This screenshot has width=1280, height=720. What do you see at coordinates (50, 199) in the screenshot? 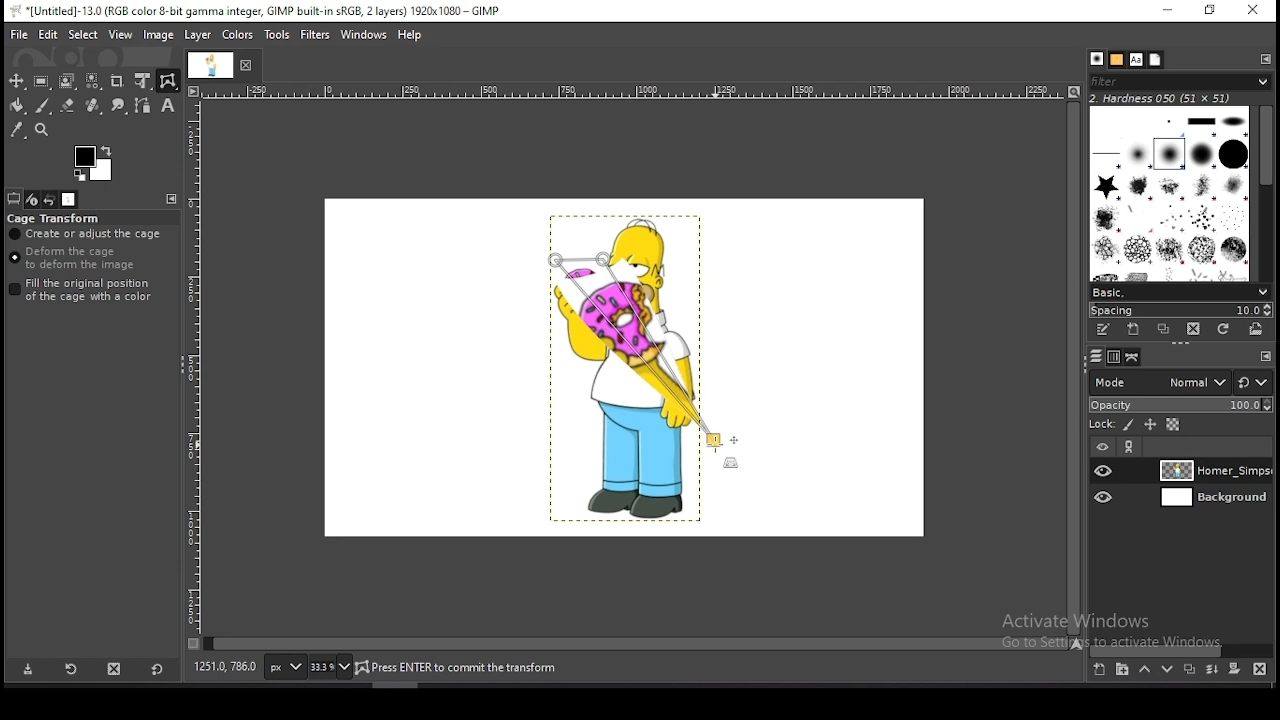
I see `undo history` at bounding box center [50, 199].